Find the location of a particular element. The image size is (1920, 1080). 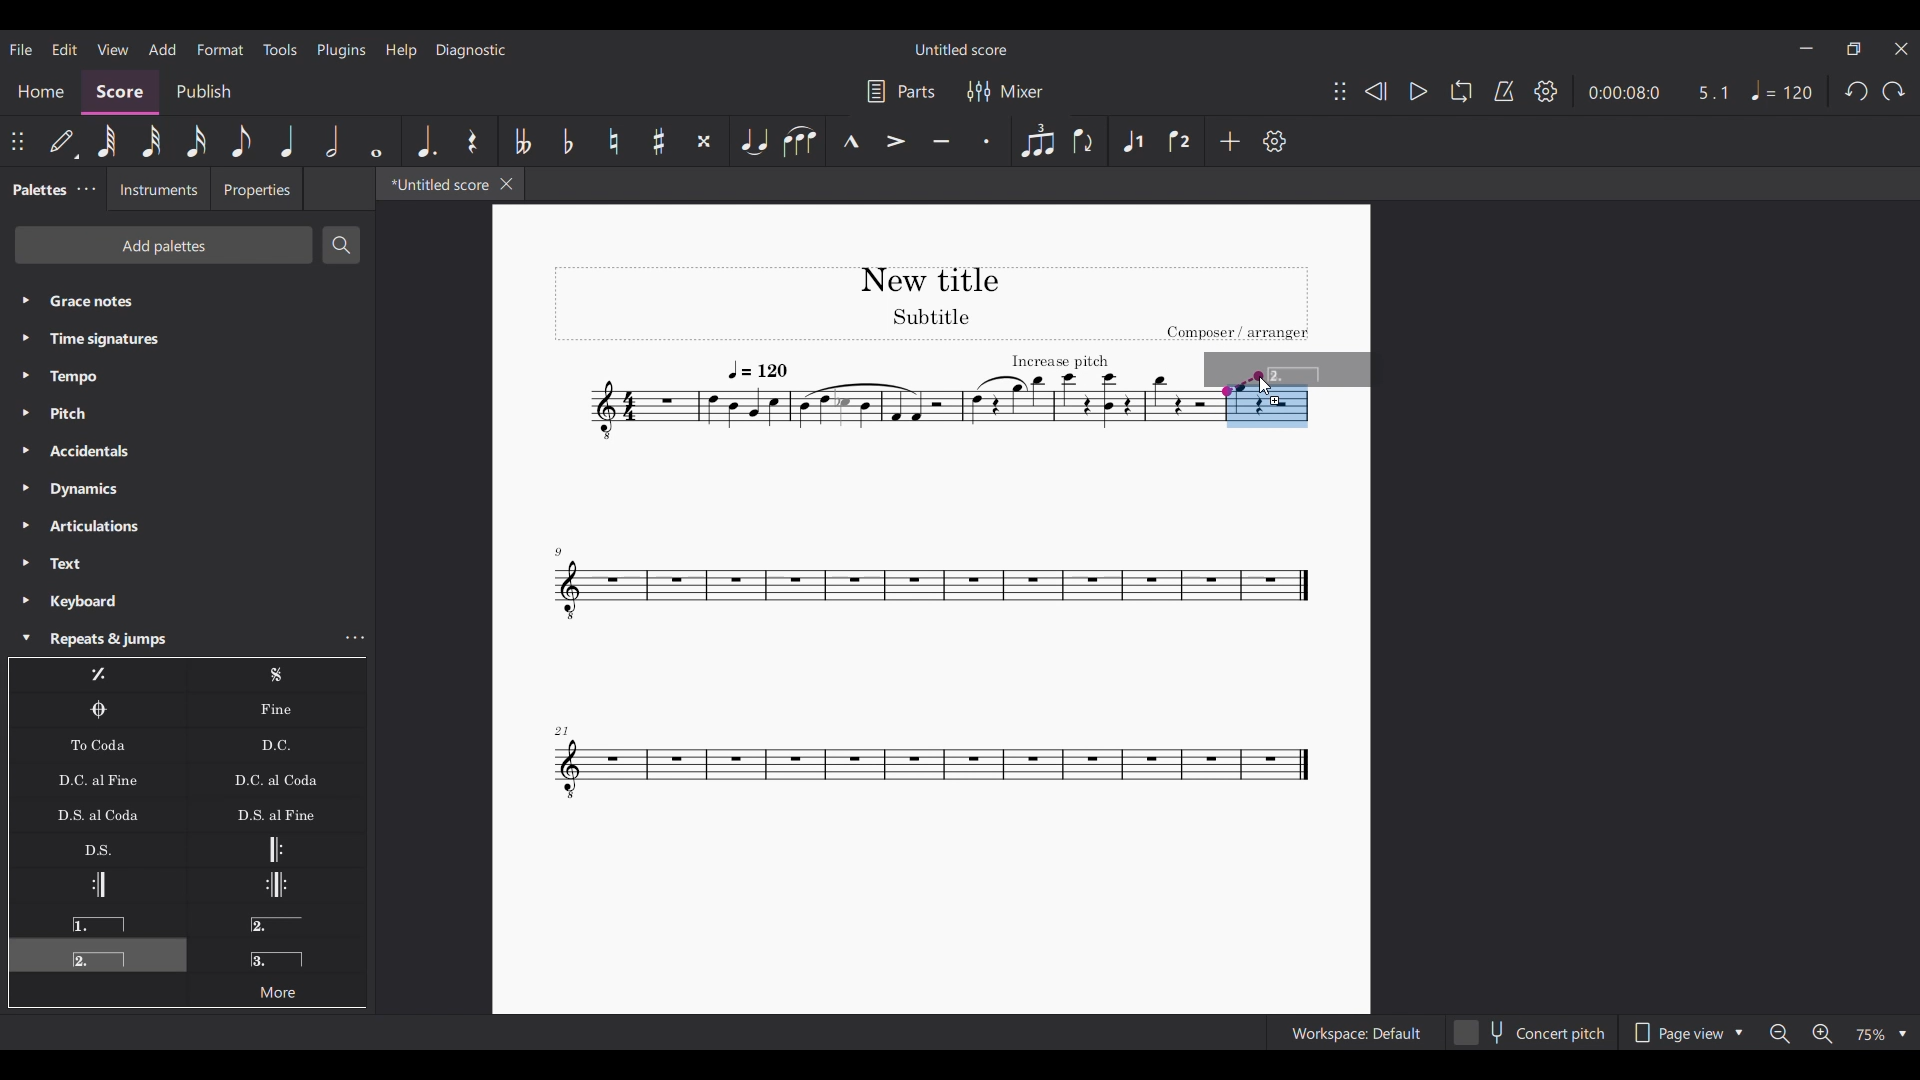

Coda is located at coordinates (98, 710).